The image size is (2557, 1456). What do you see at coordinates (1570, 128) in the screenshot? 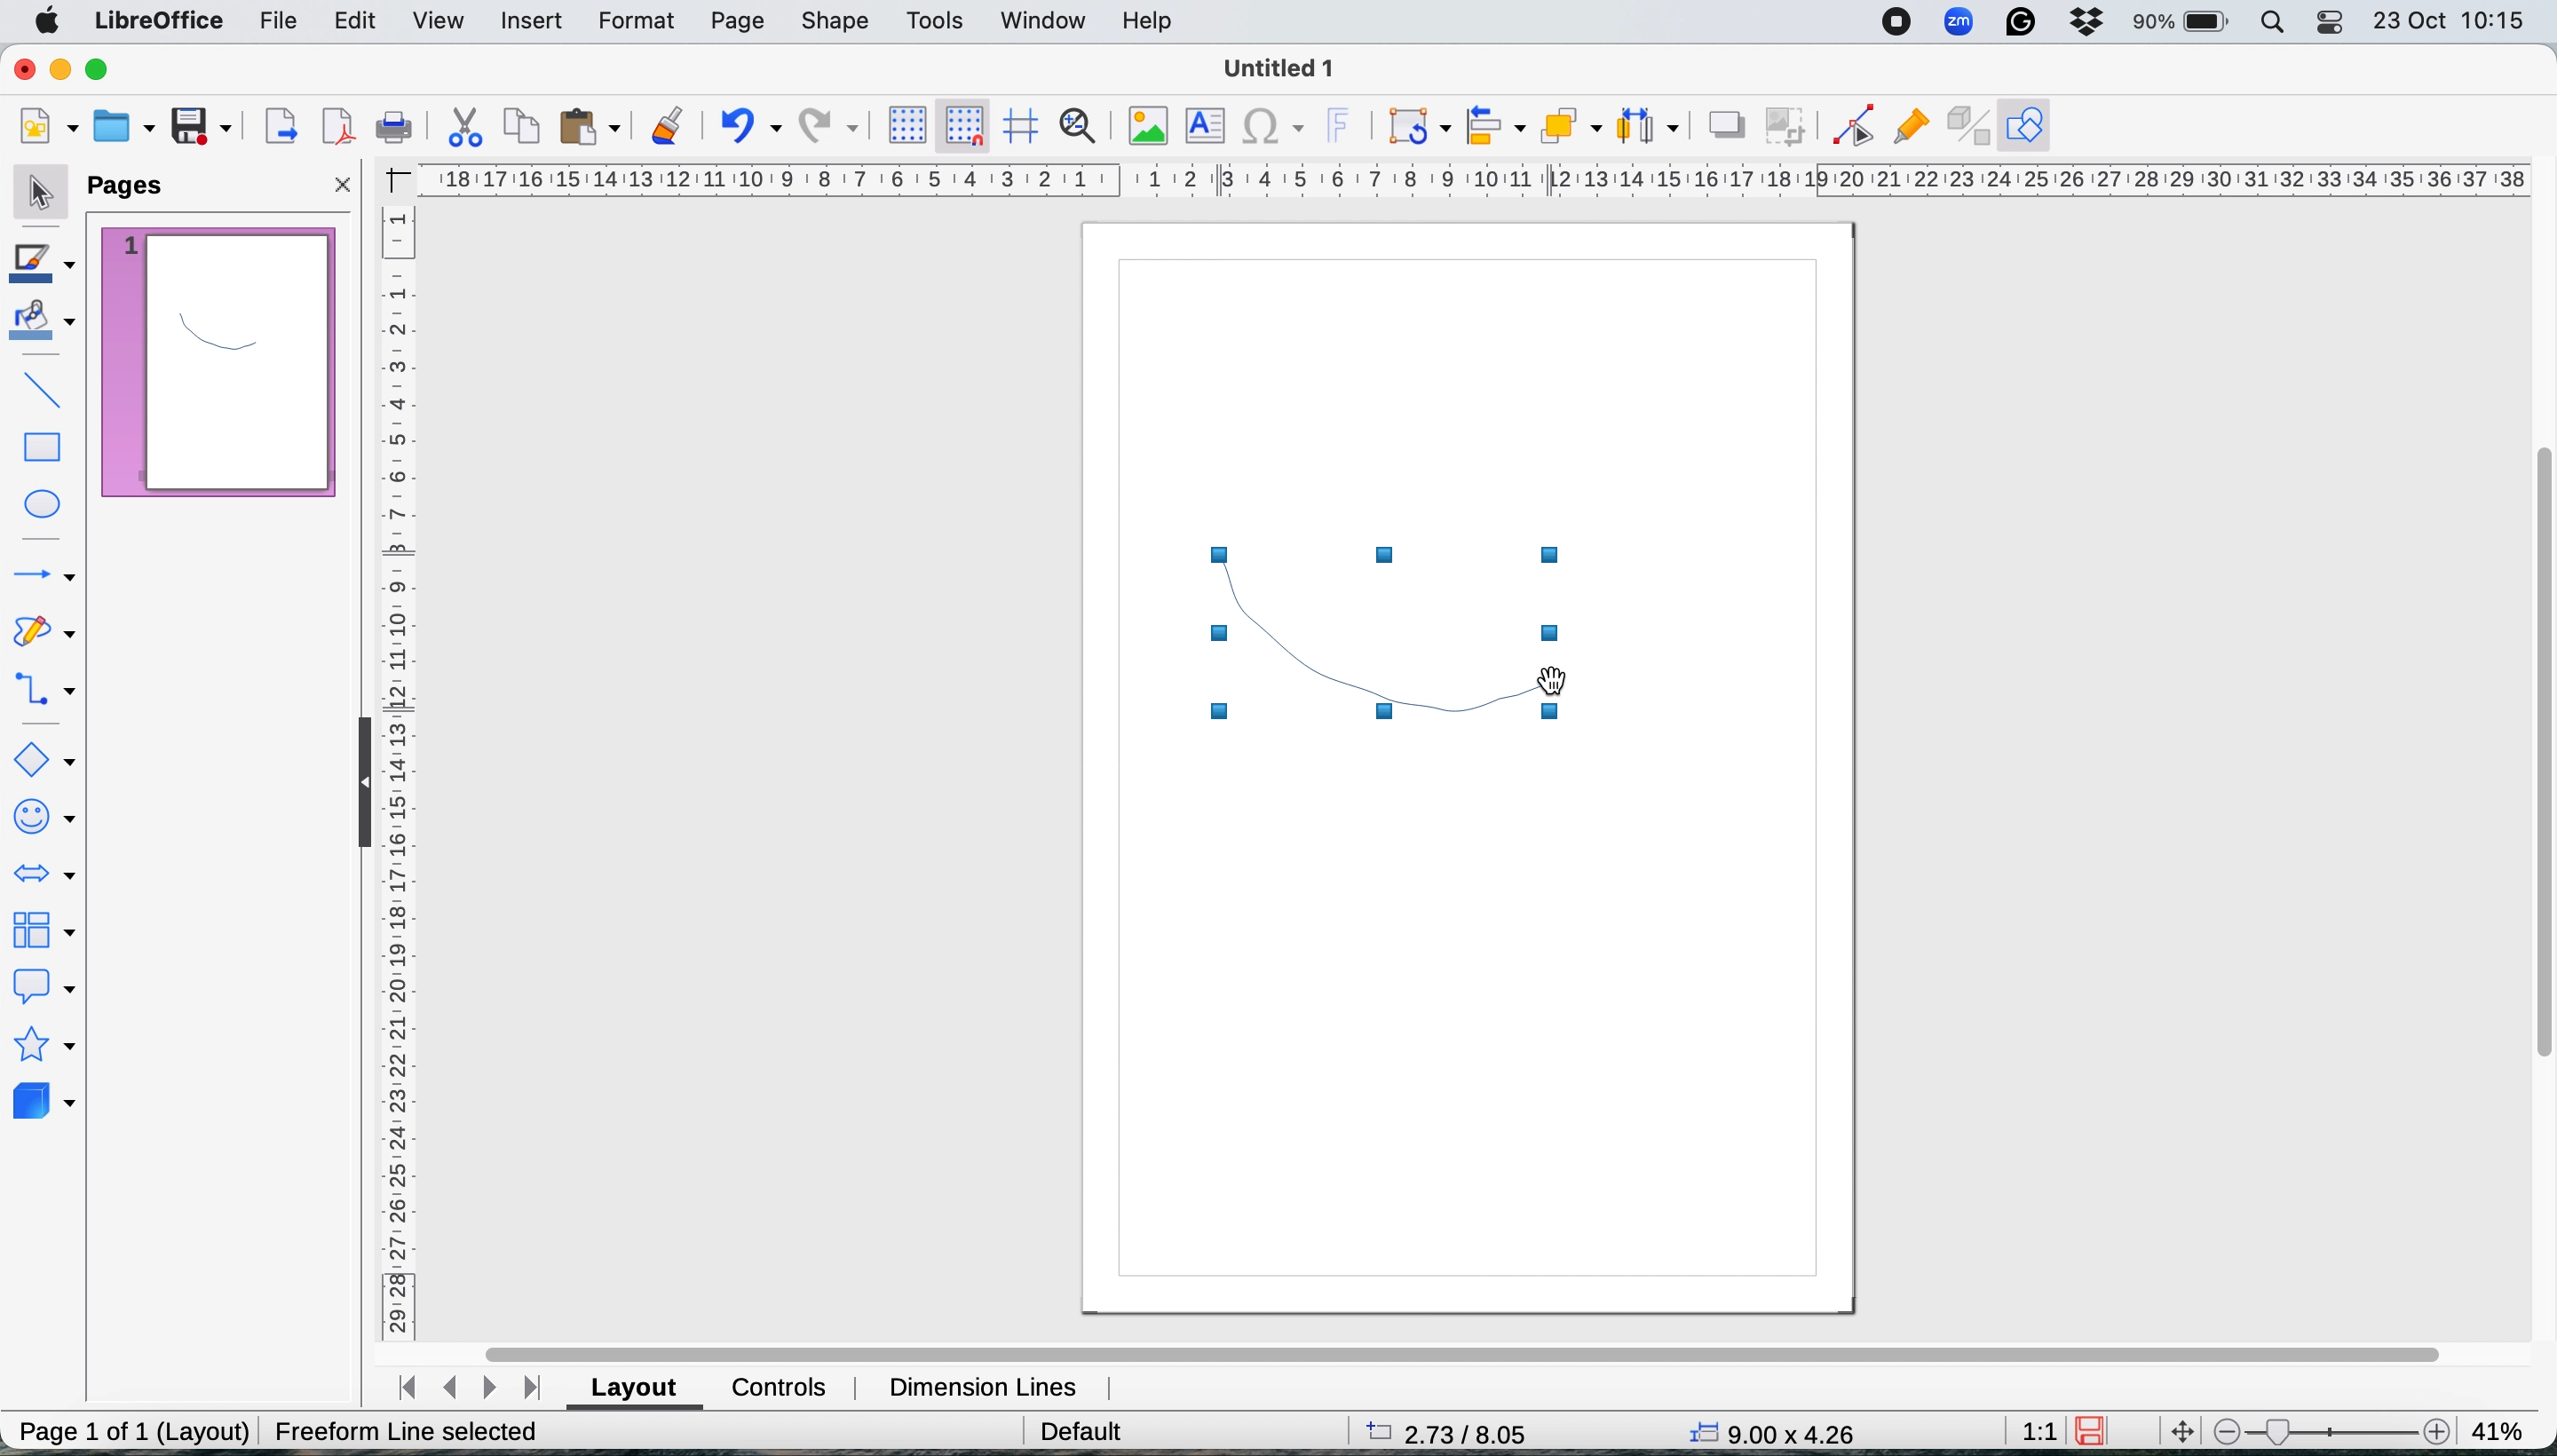
I see `arrange` at bounding box center [1570, 128].